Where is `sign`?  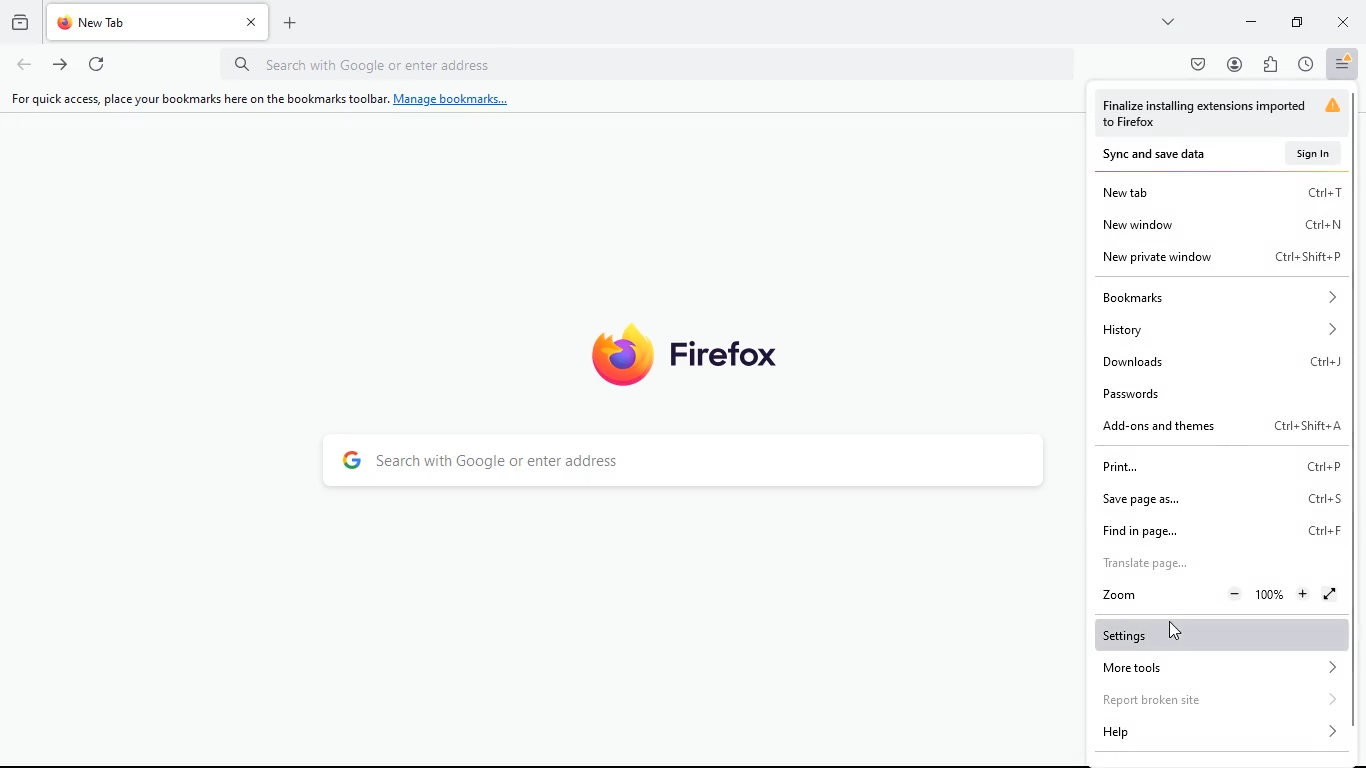
sign is located at coordinates (1313, 152).